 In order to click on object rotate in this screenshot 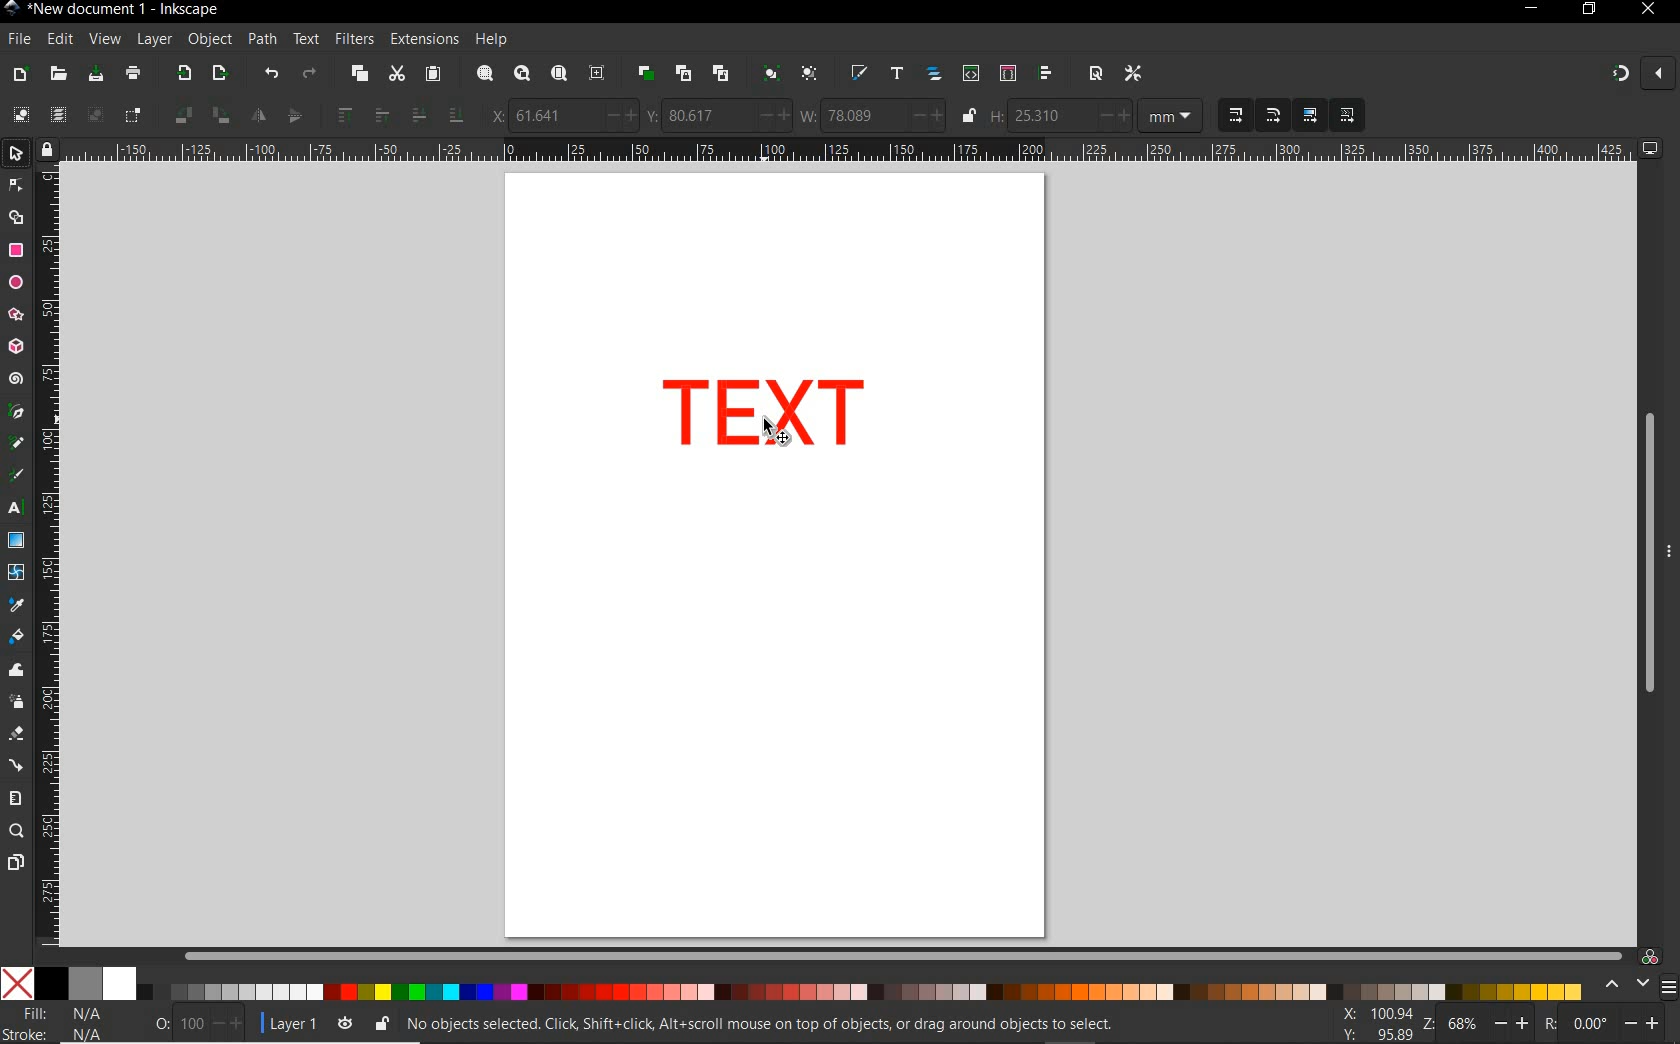, I will do `click(200, 116)`.